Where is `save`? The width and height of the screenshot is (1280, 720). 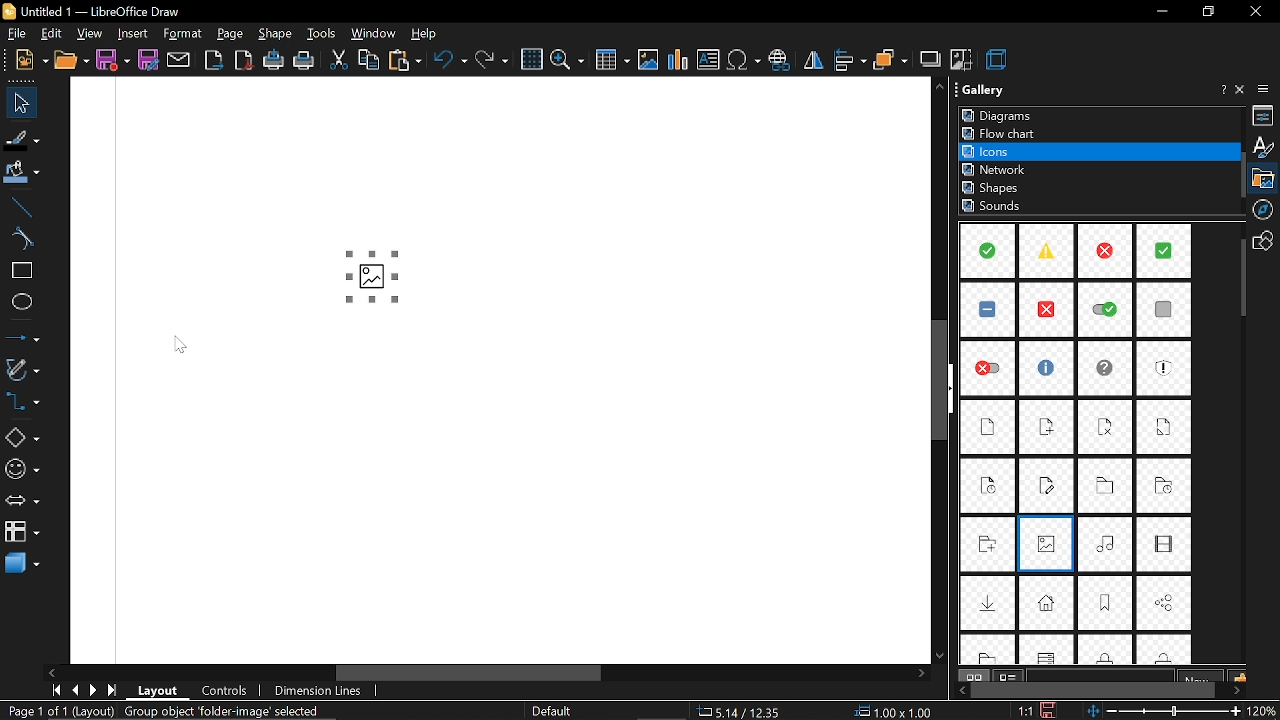
save is located at coordinates (1049, 710).